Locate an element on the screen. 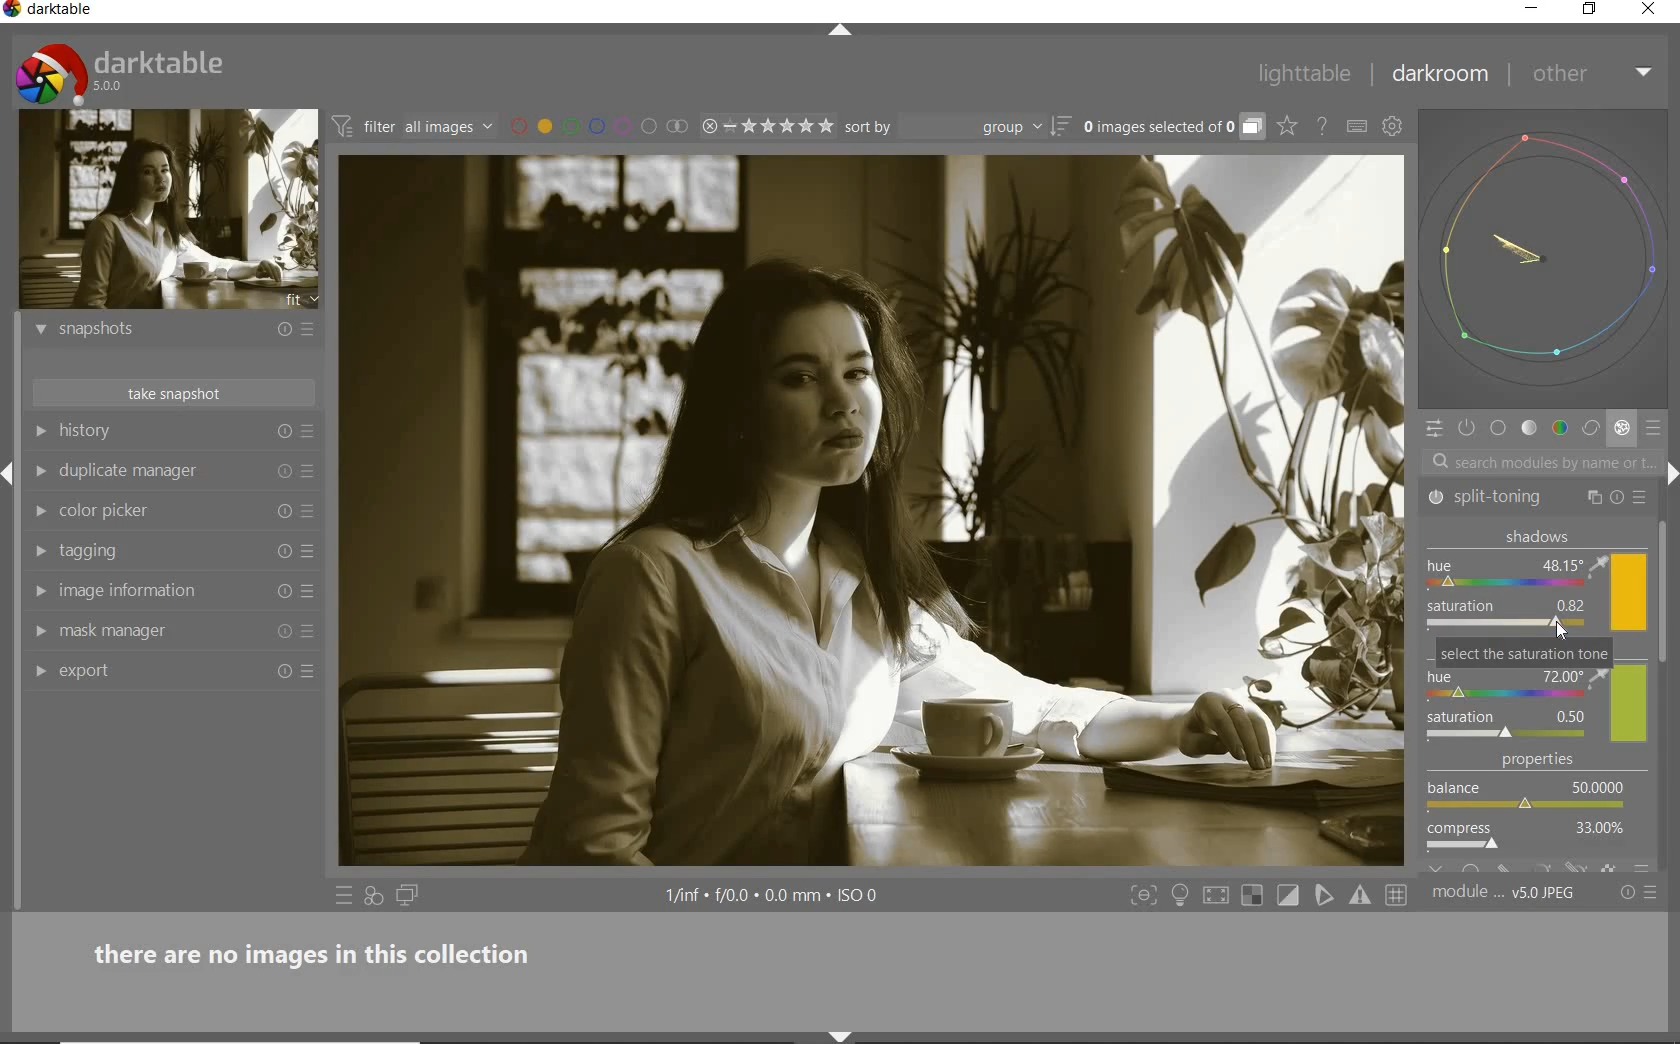 This screenshot has height=1044, width=1680. expand grouped images is located at coordinates (1172, 128).